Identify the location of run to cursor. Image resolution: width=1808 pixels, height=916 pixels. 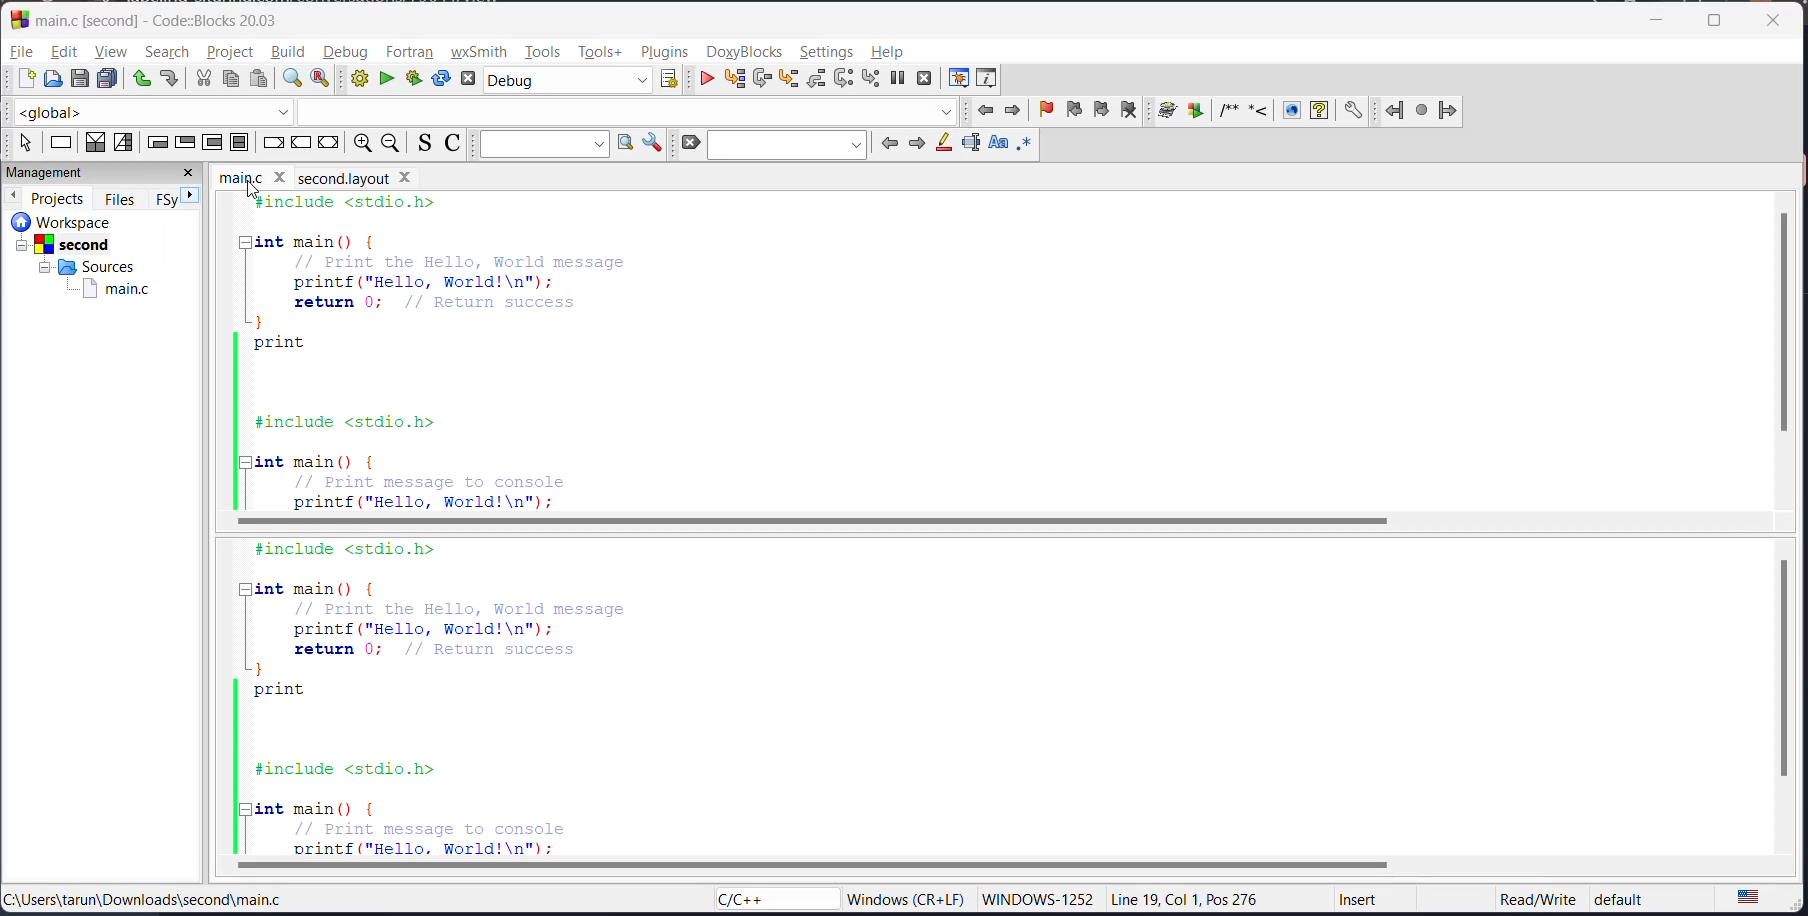
(737, 79).